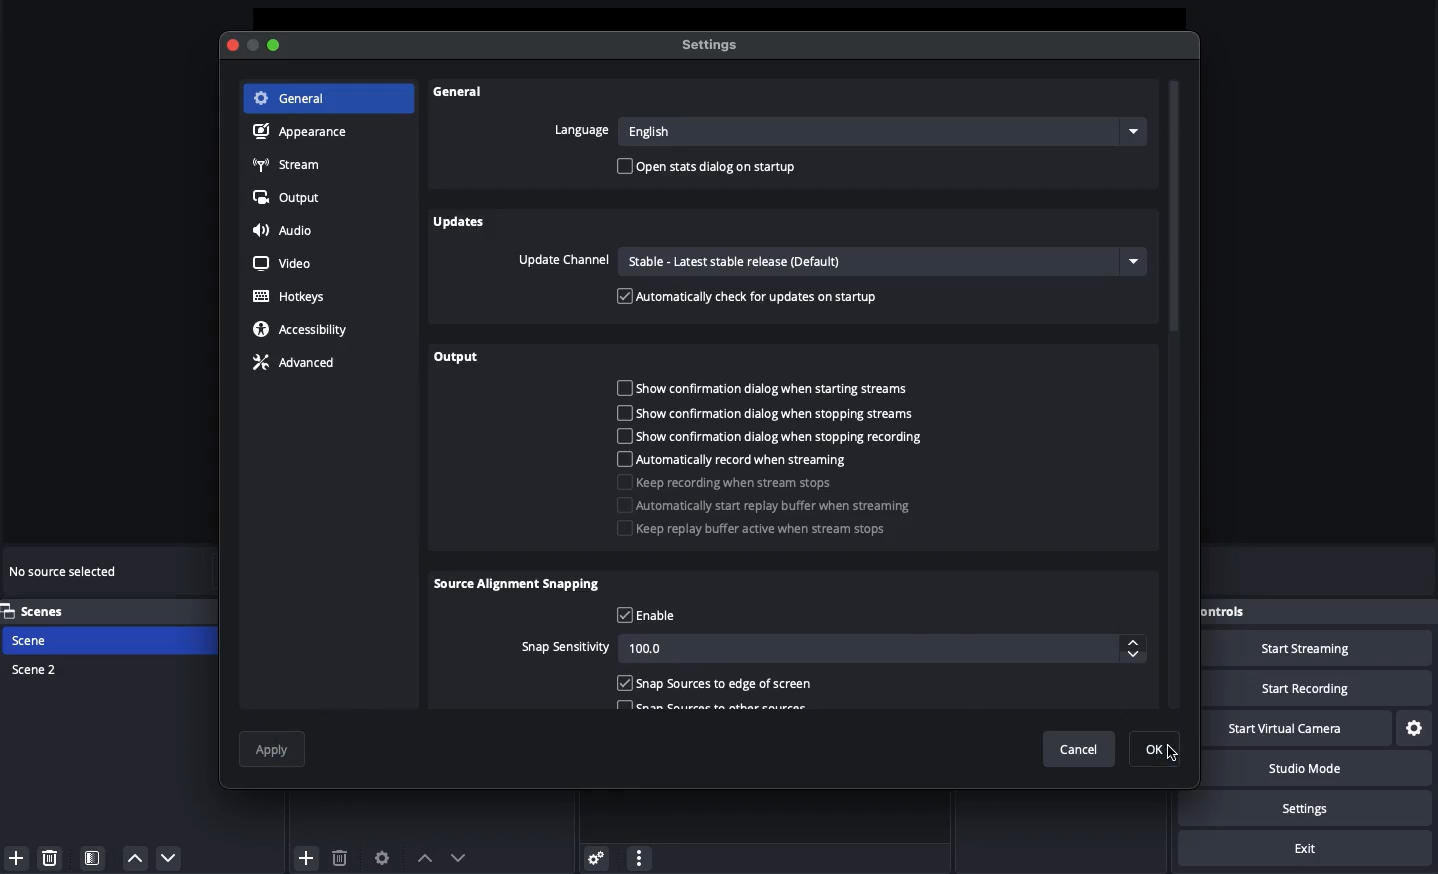 This screenshot has height=874, width=1438. Describe the element at coordinates (1229, 609) in the screenshot. I see `Controls` at that location.